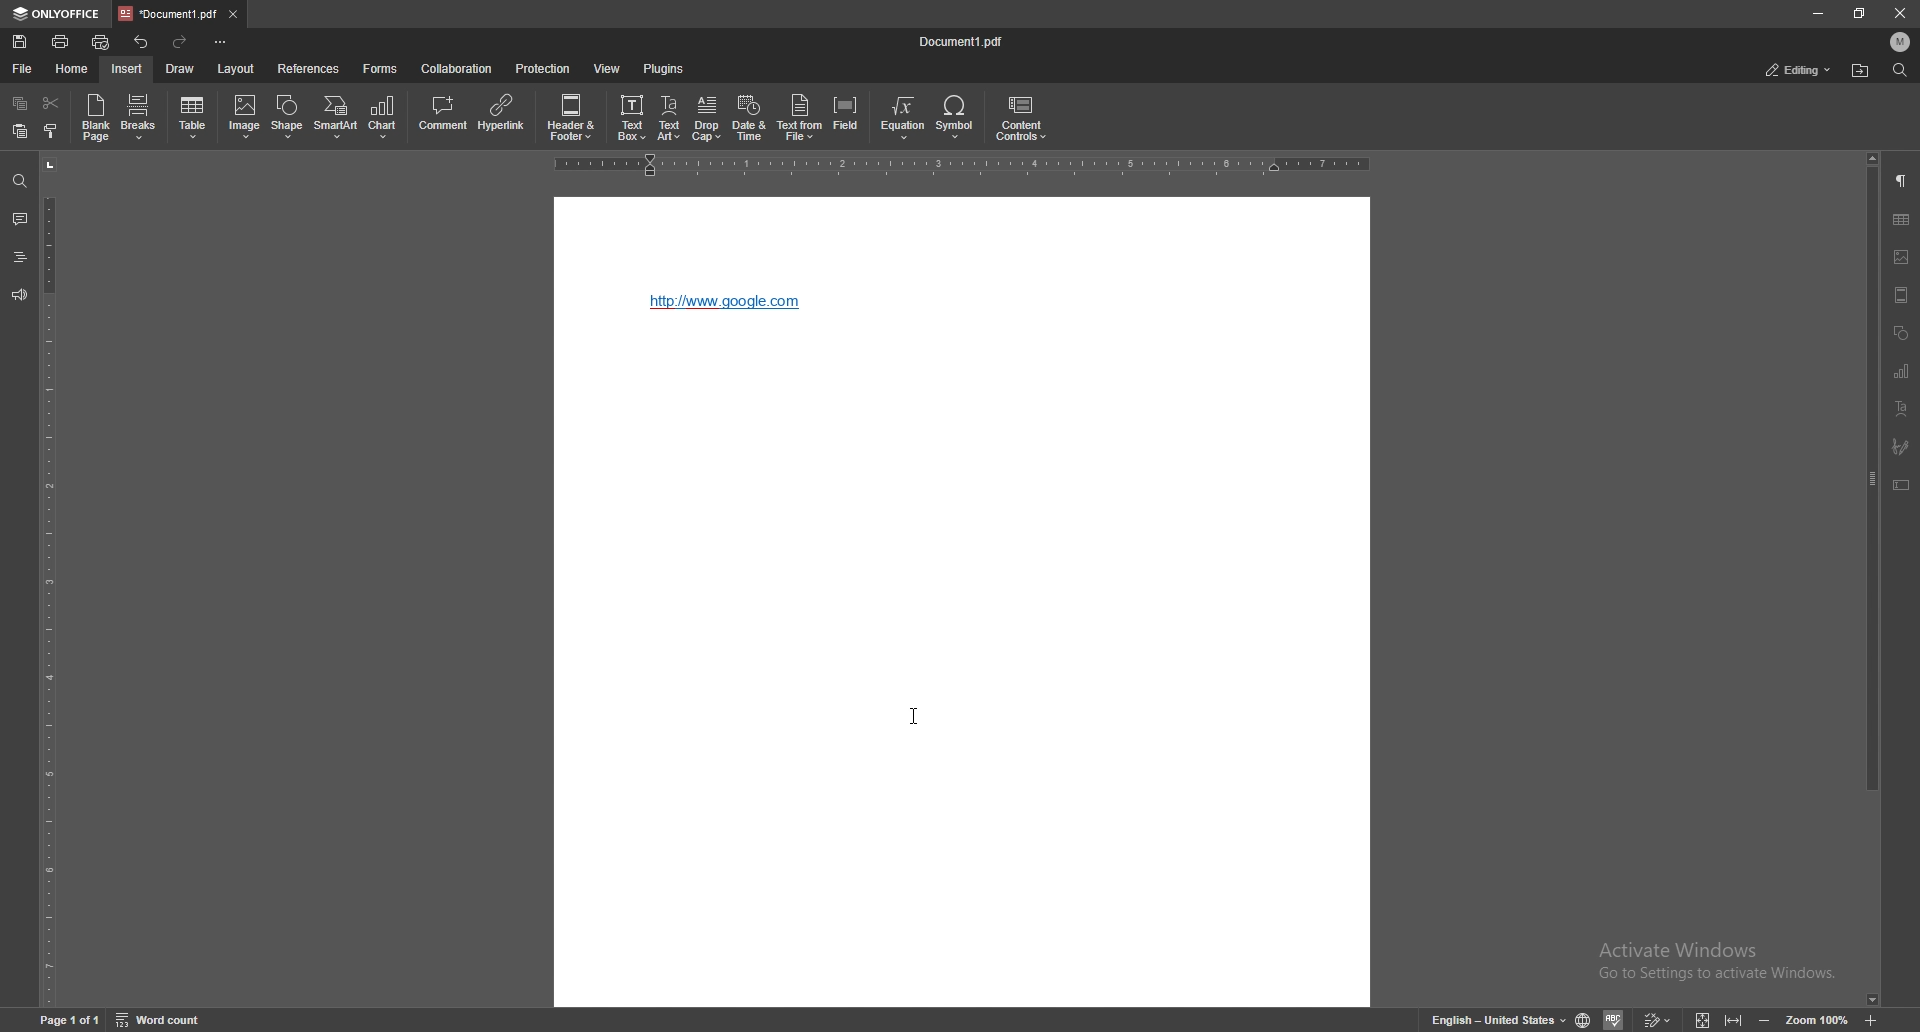 This screenshot has width=1920, height=1032. Describe the element at coordinates (221, 42) in the screenshot. I see `configure toolbar` at that location.